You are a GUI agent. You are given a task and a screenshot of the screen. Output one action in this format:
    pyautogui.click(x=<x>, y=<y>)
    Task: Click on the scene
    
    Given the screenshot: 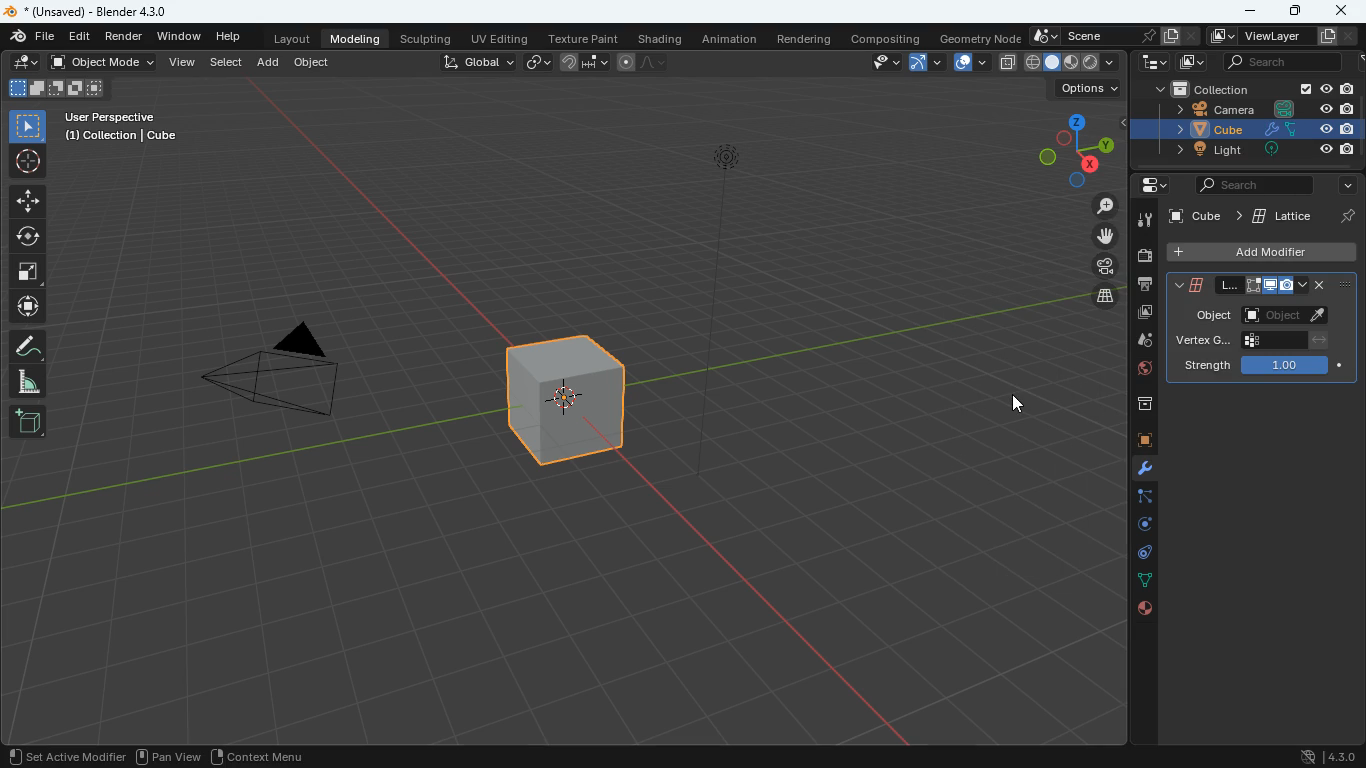 What is the action you would take?
    pyautogui.click(x=1115, y=36)
    